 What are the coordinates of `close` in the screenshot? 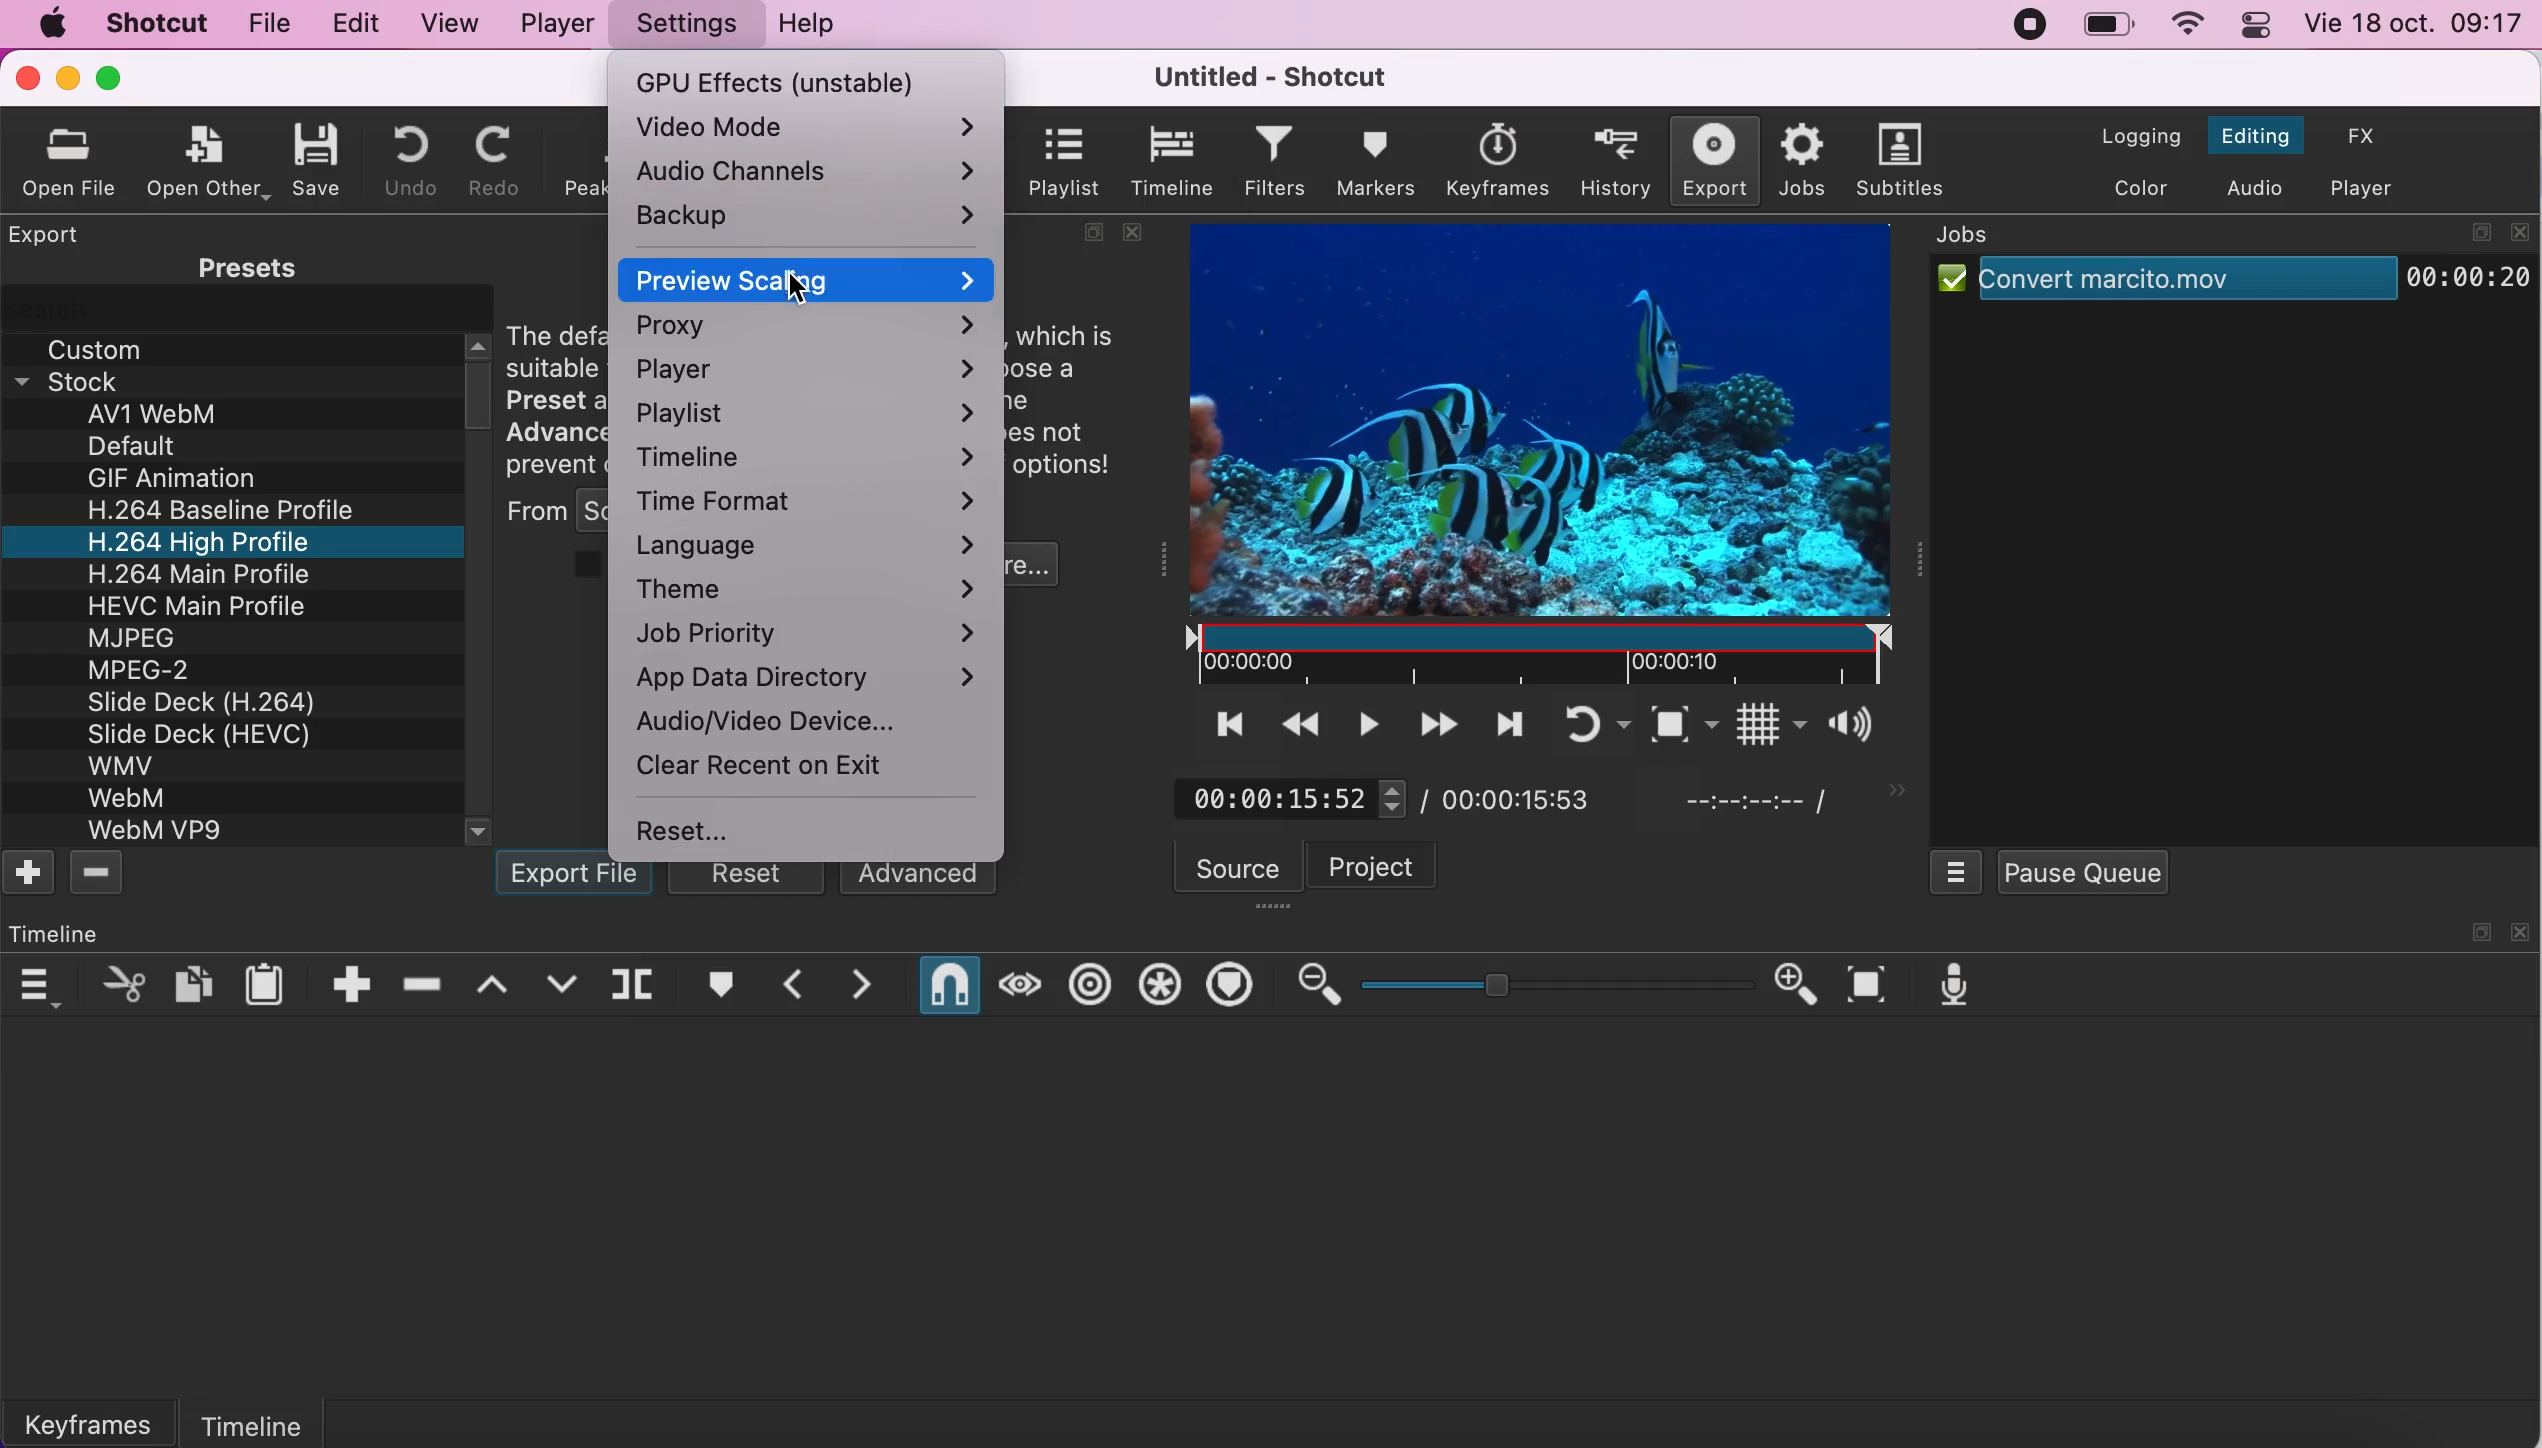 It's located at (24, 77).